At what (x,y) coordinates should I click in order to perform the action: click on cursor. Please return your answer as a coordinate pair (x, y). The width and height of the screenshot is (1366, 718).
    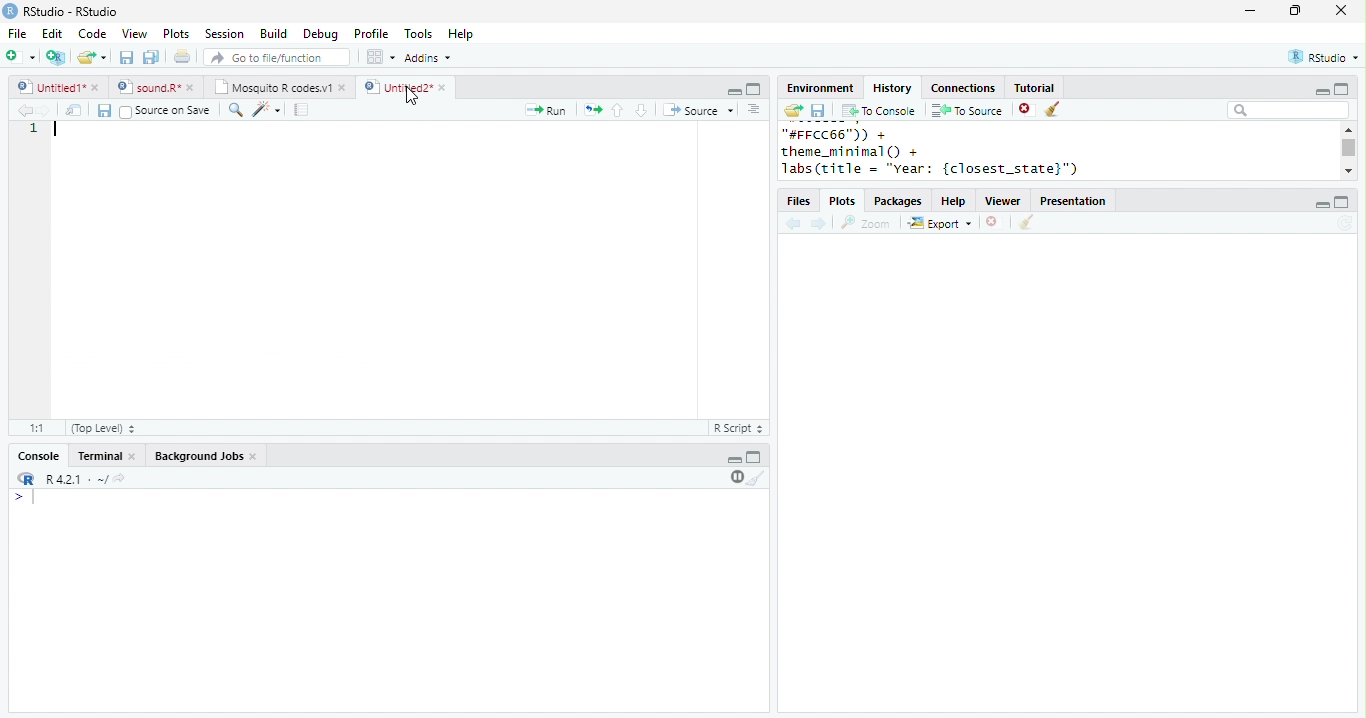
    Looking at the image, I should click on (411, 98).